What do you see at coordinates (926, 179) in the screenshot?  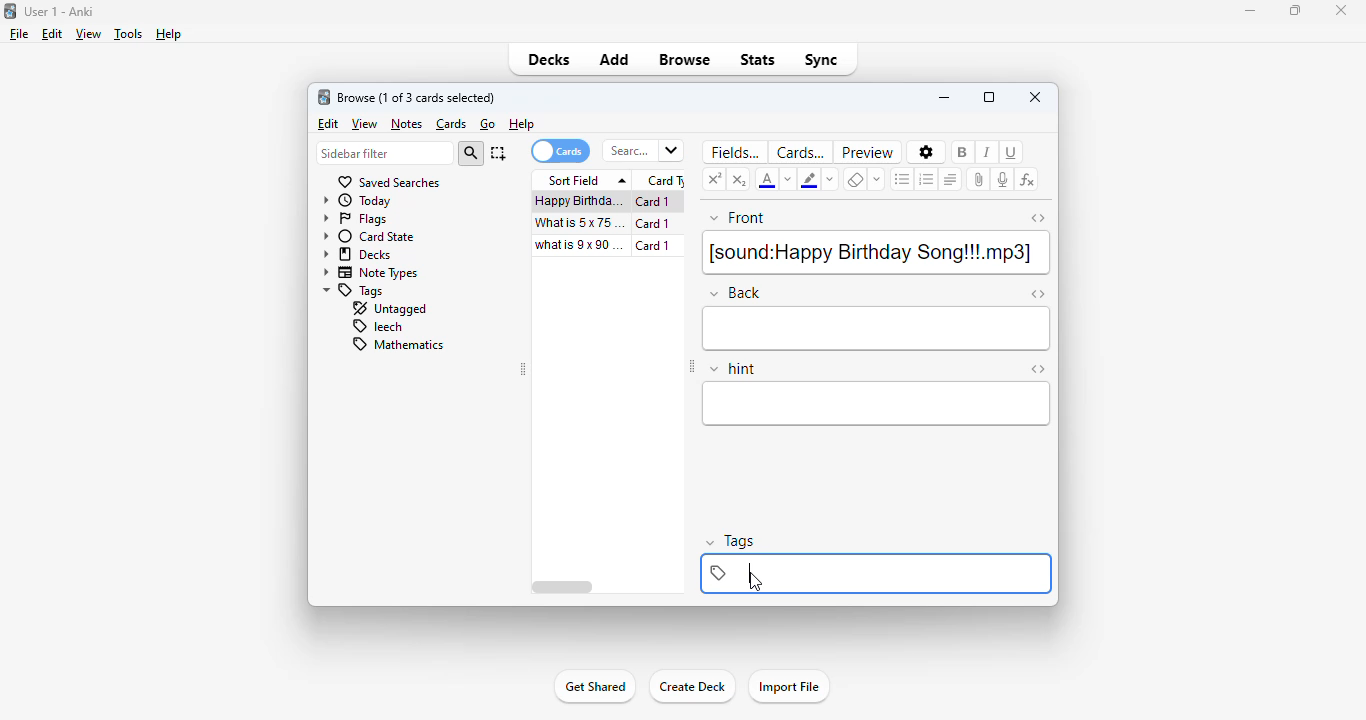 I see `ordered list` at bounding box center [926, 179].